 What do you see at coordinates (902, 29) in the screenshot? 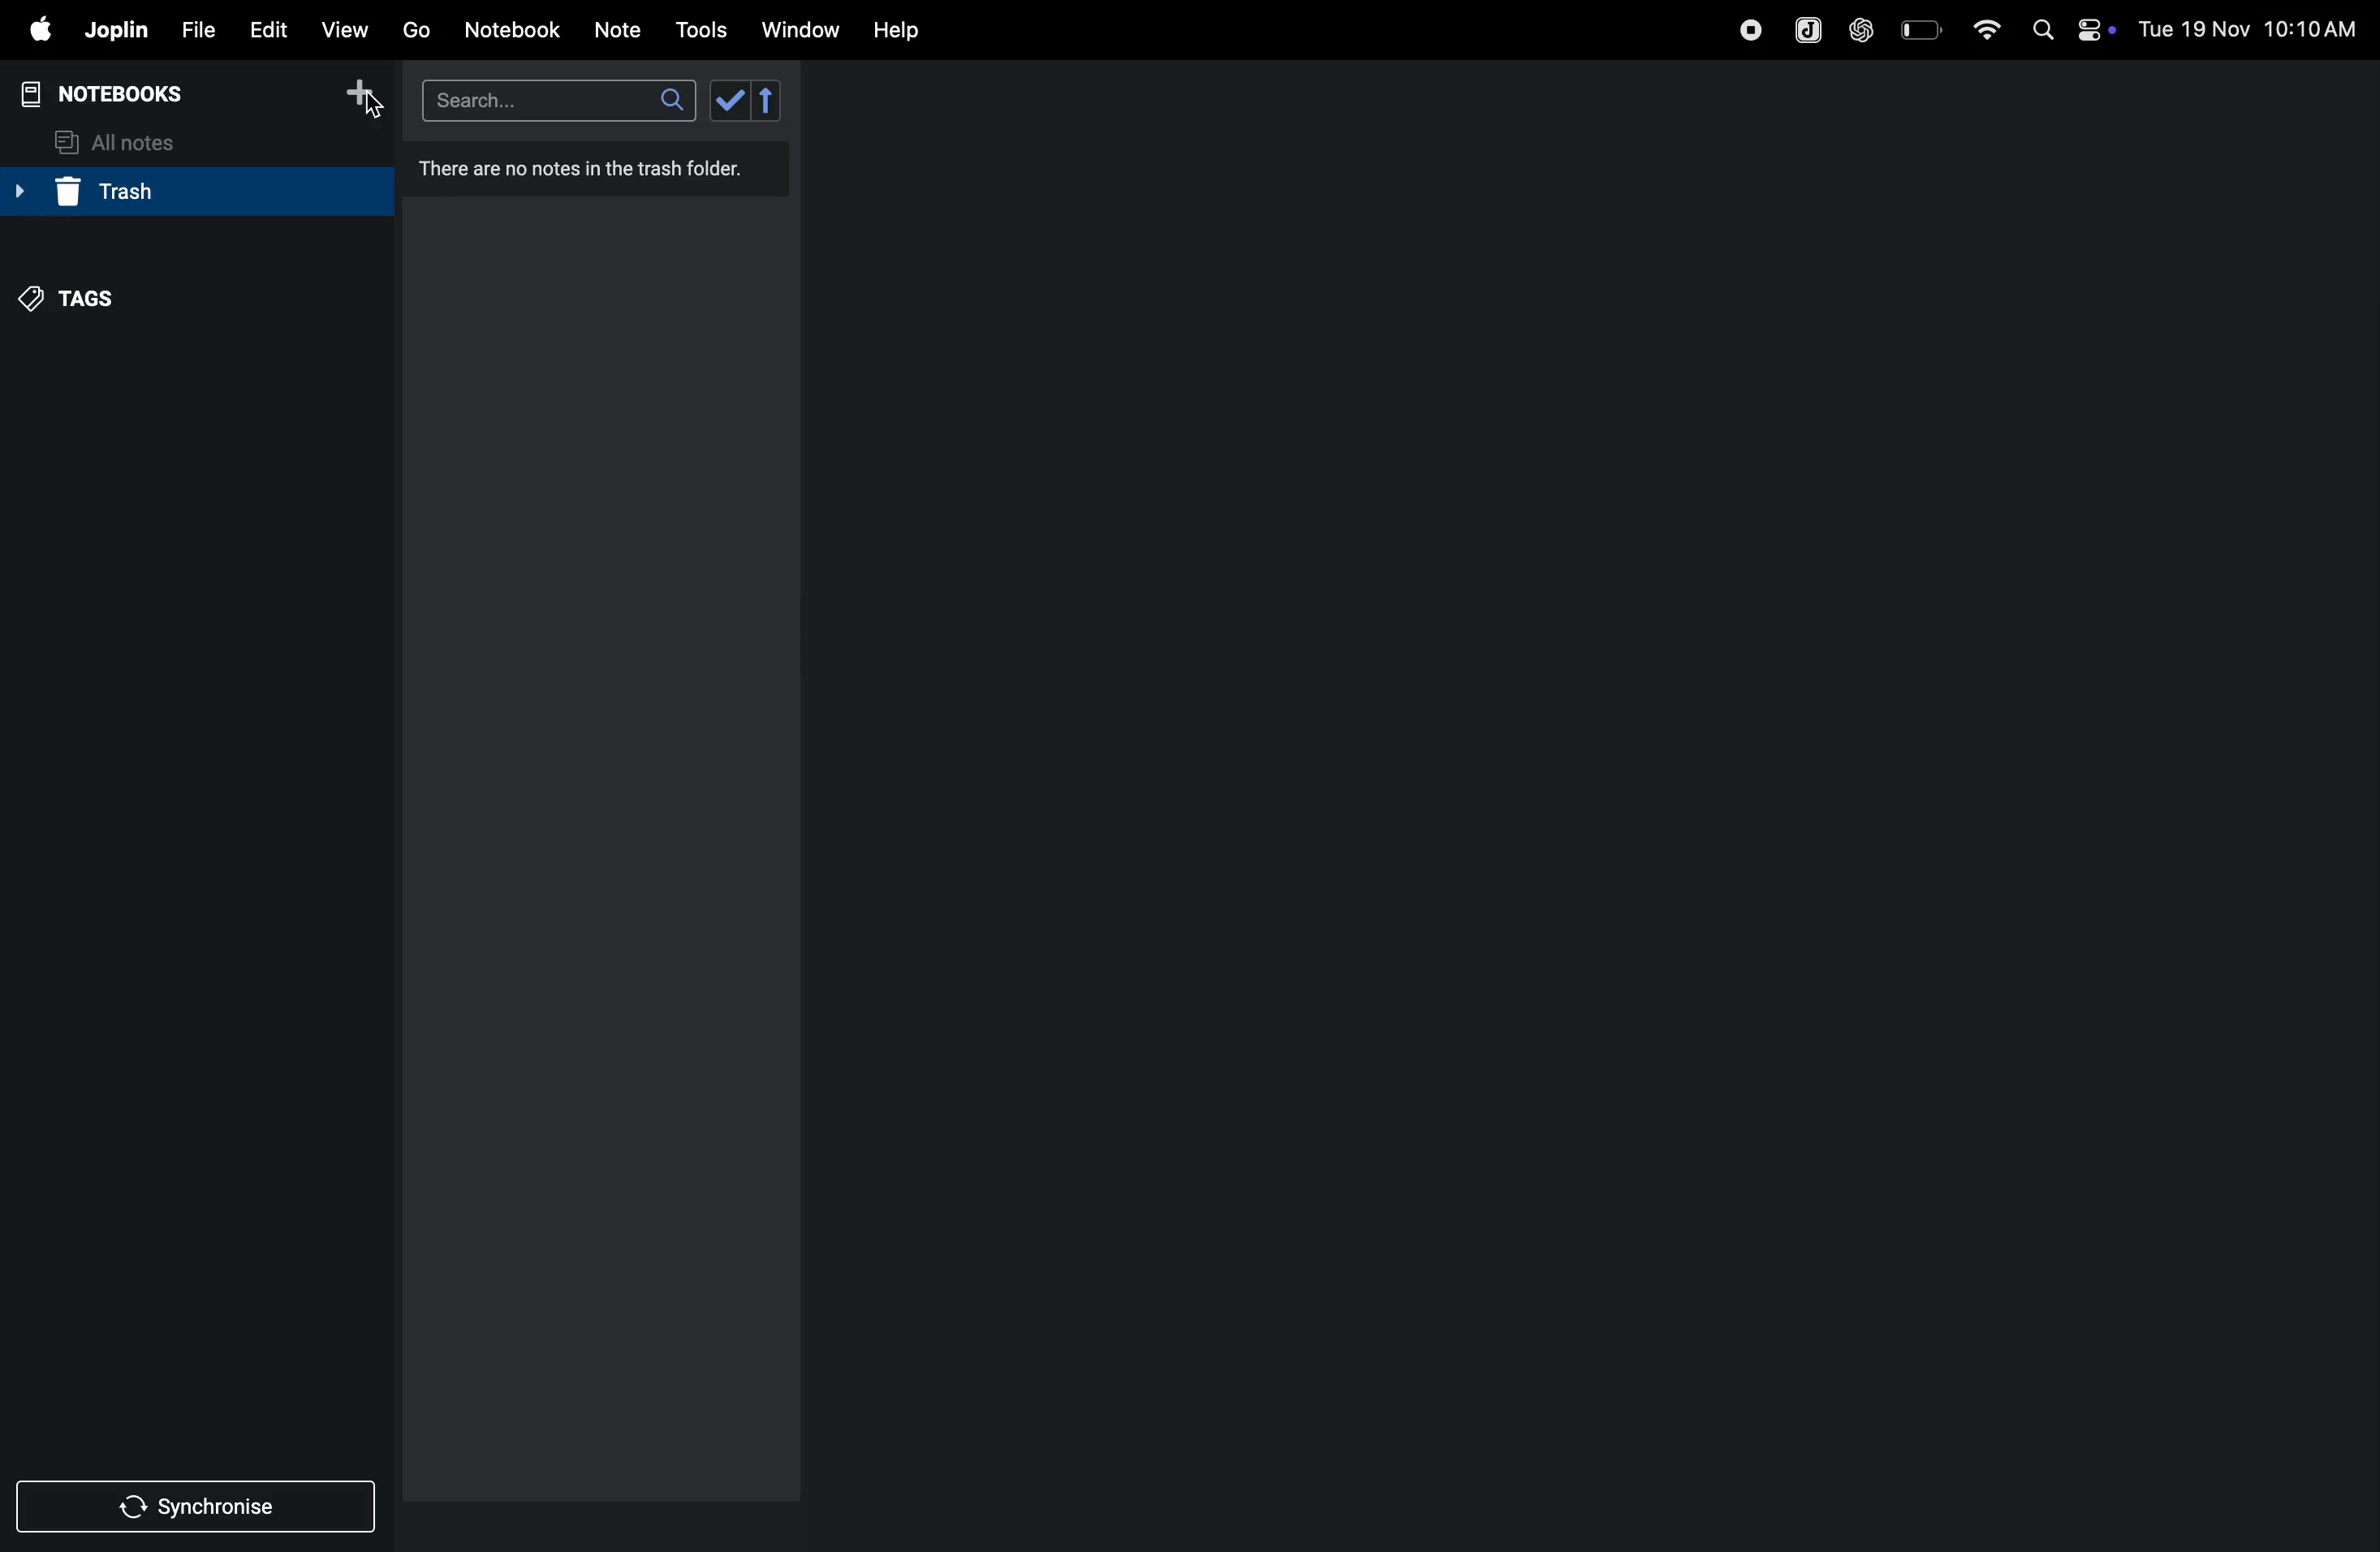
I see `help` at bounding box center [902, 29].